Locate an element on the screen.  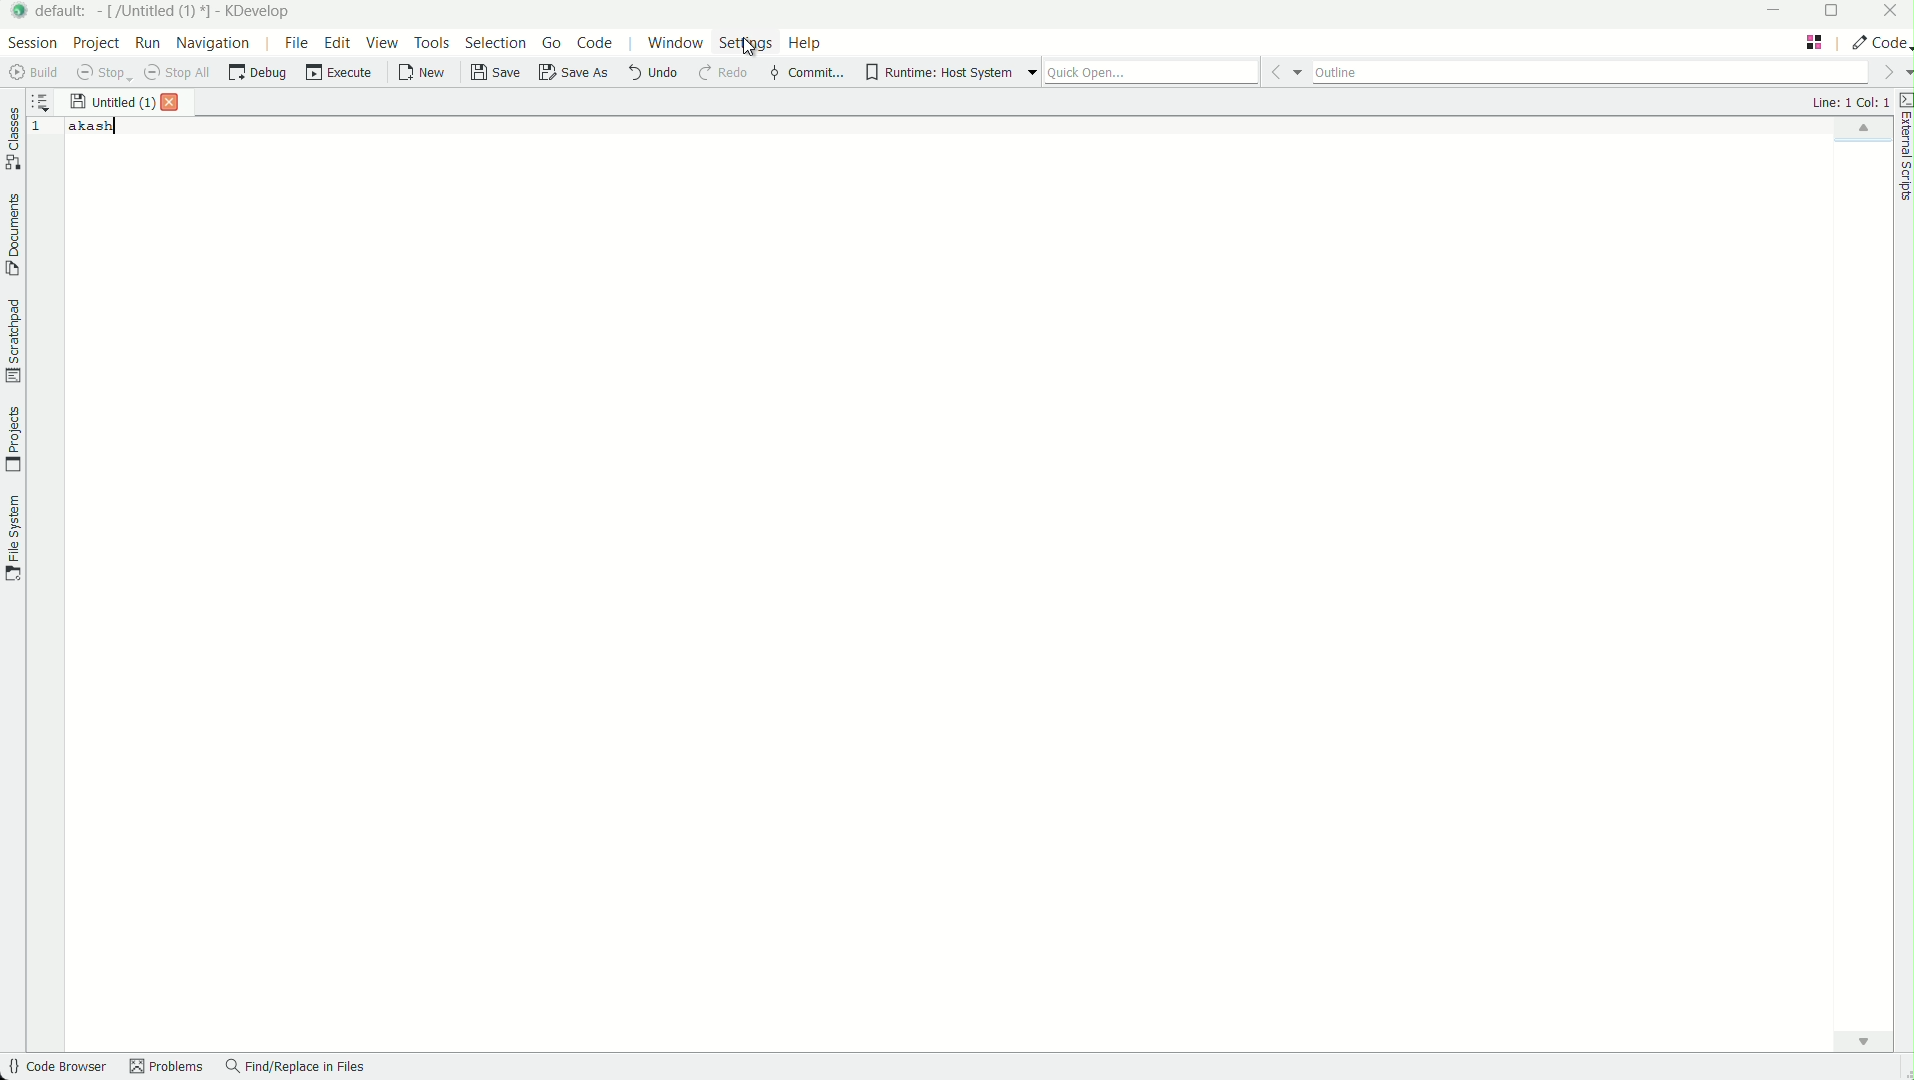
problems is located at coordinates (167, 1068).